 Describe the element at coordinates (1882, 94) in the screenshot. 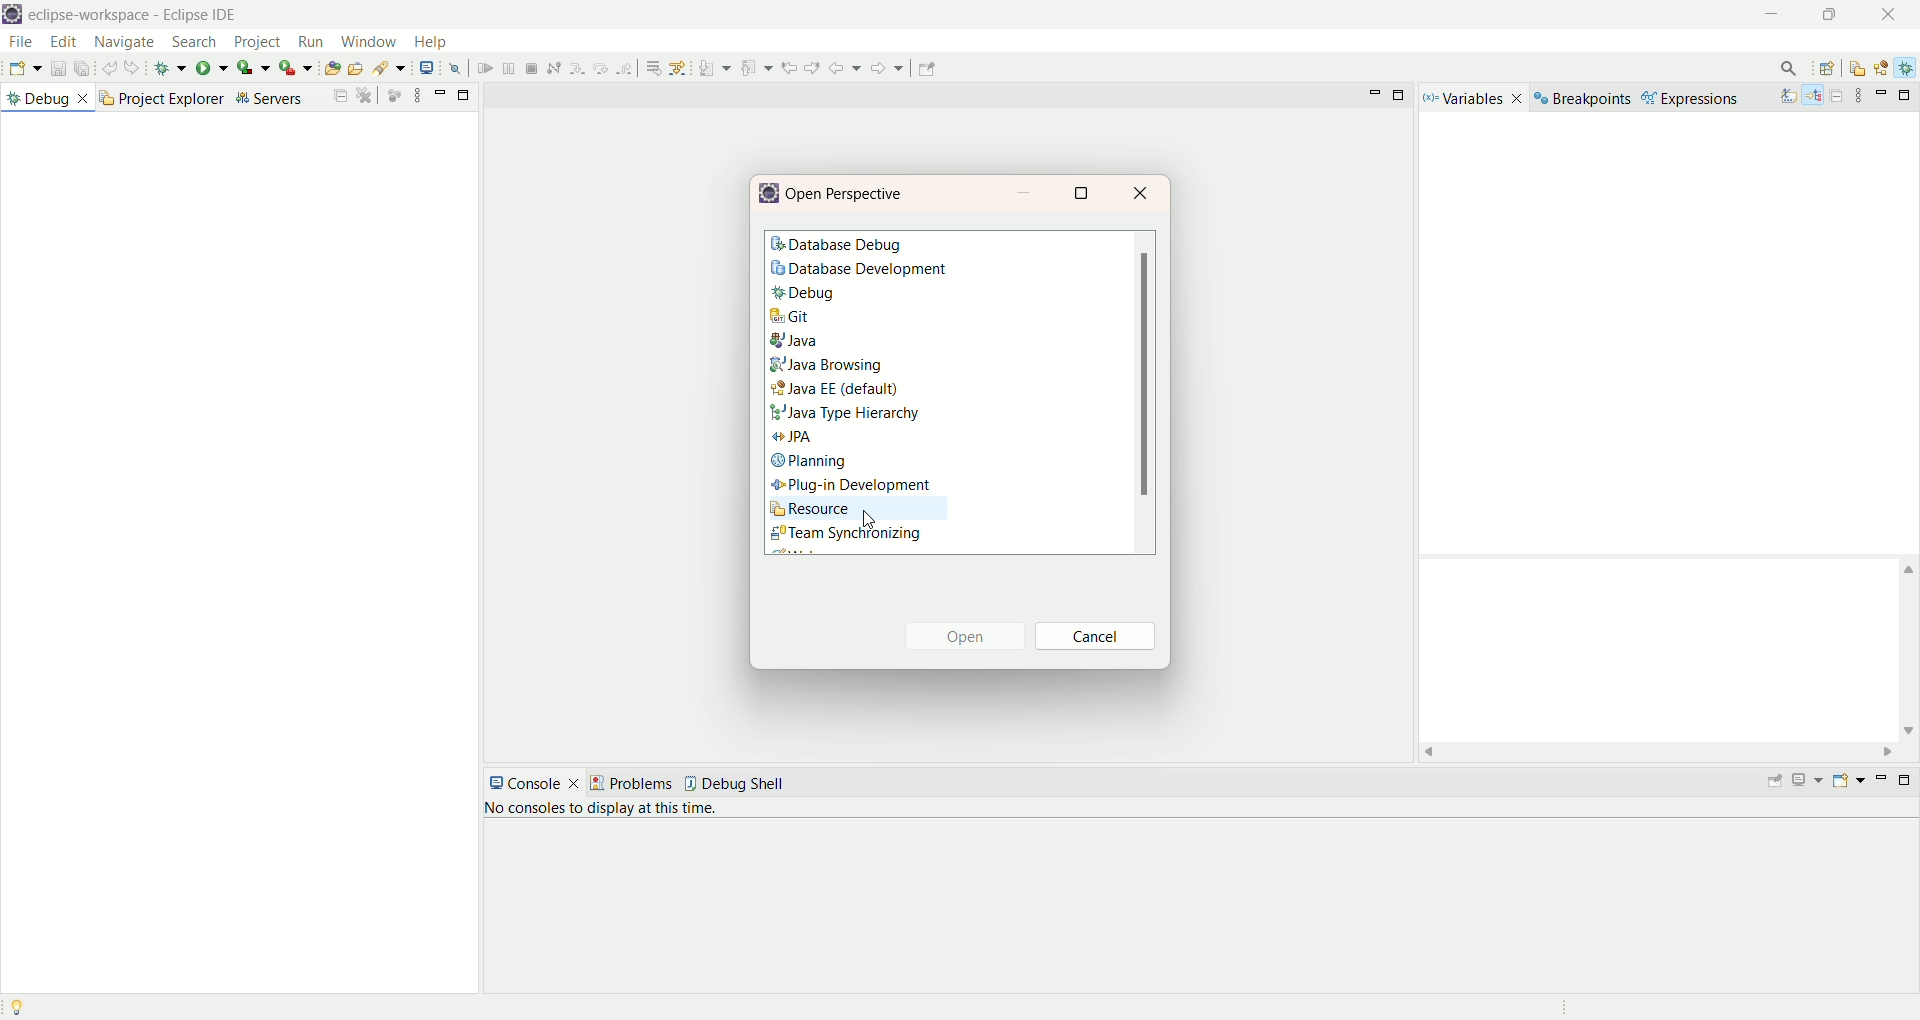

I see `minimize` at that location.